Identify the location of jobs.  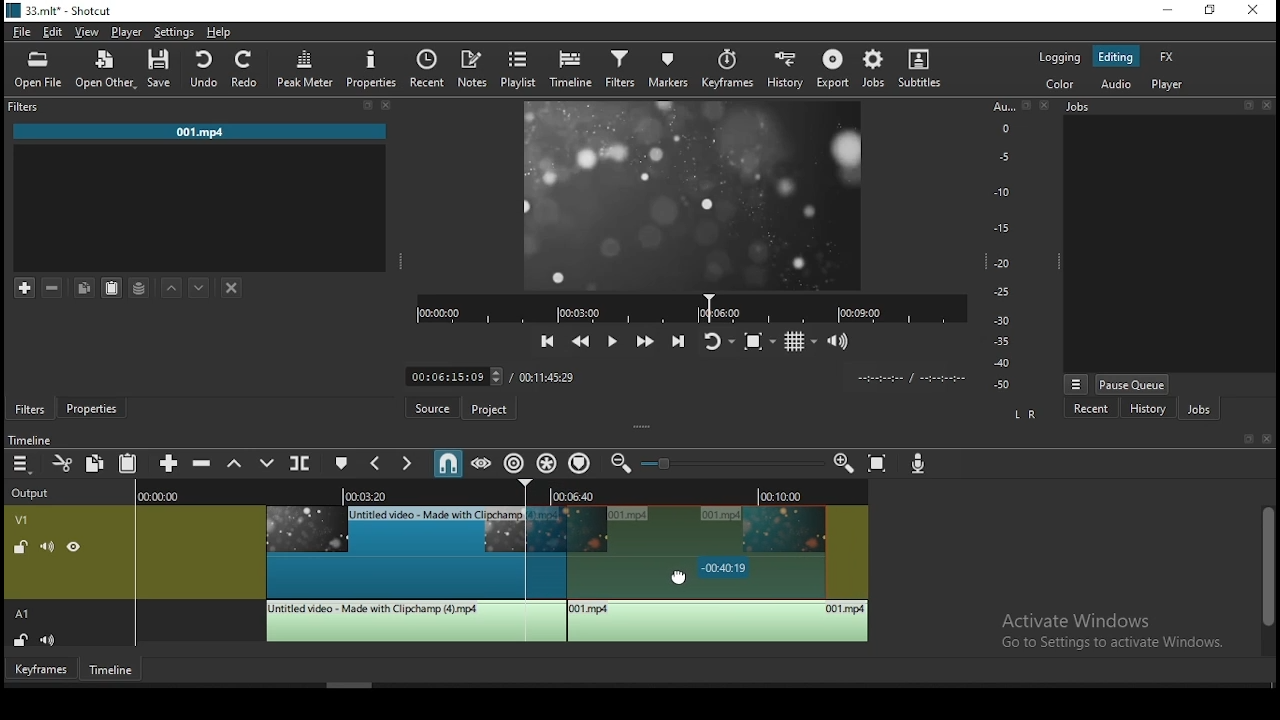
(878, 68).